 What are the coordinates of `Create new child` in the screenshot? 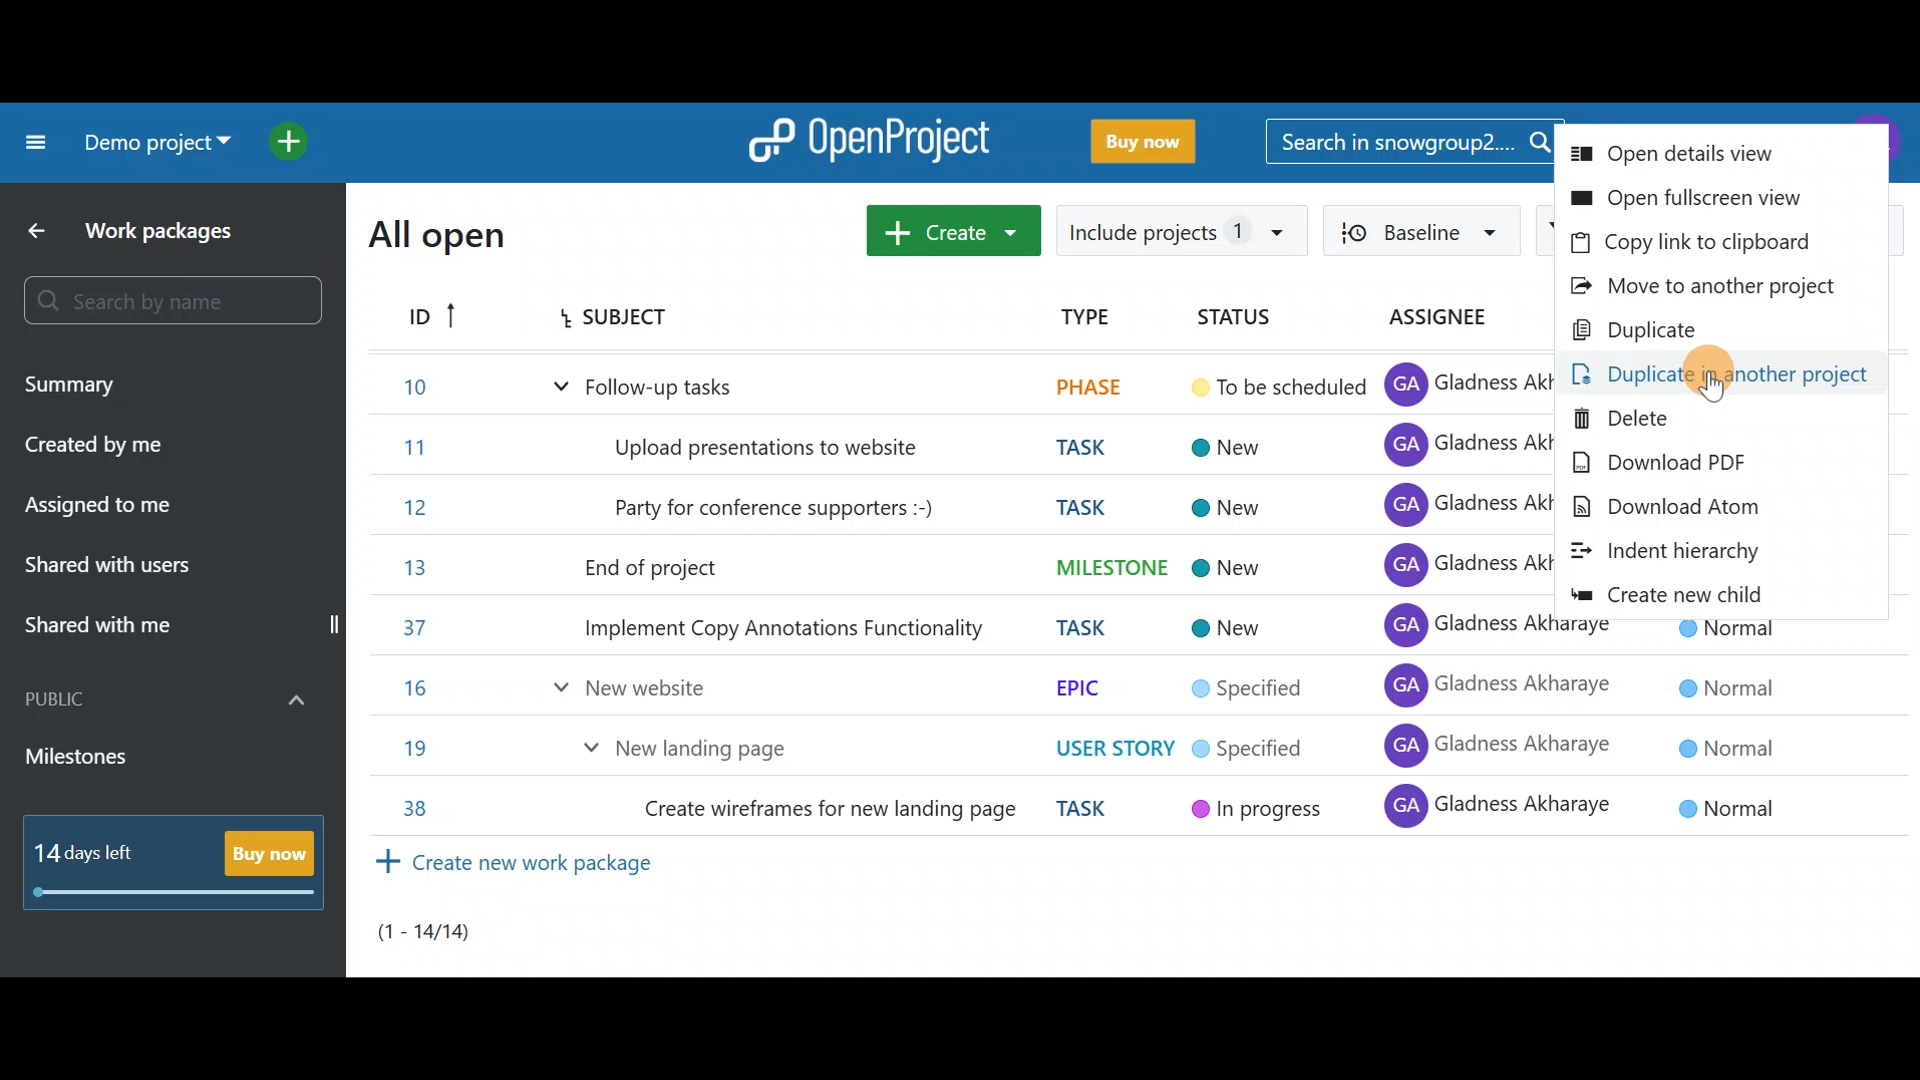 It's located at (1711, 594).